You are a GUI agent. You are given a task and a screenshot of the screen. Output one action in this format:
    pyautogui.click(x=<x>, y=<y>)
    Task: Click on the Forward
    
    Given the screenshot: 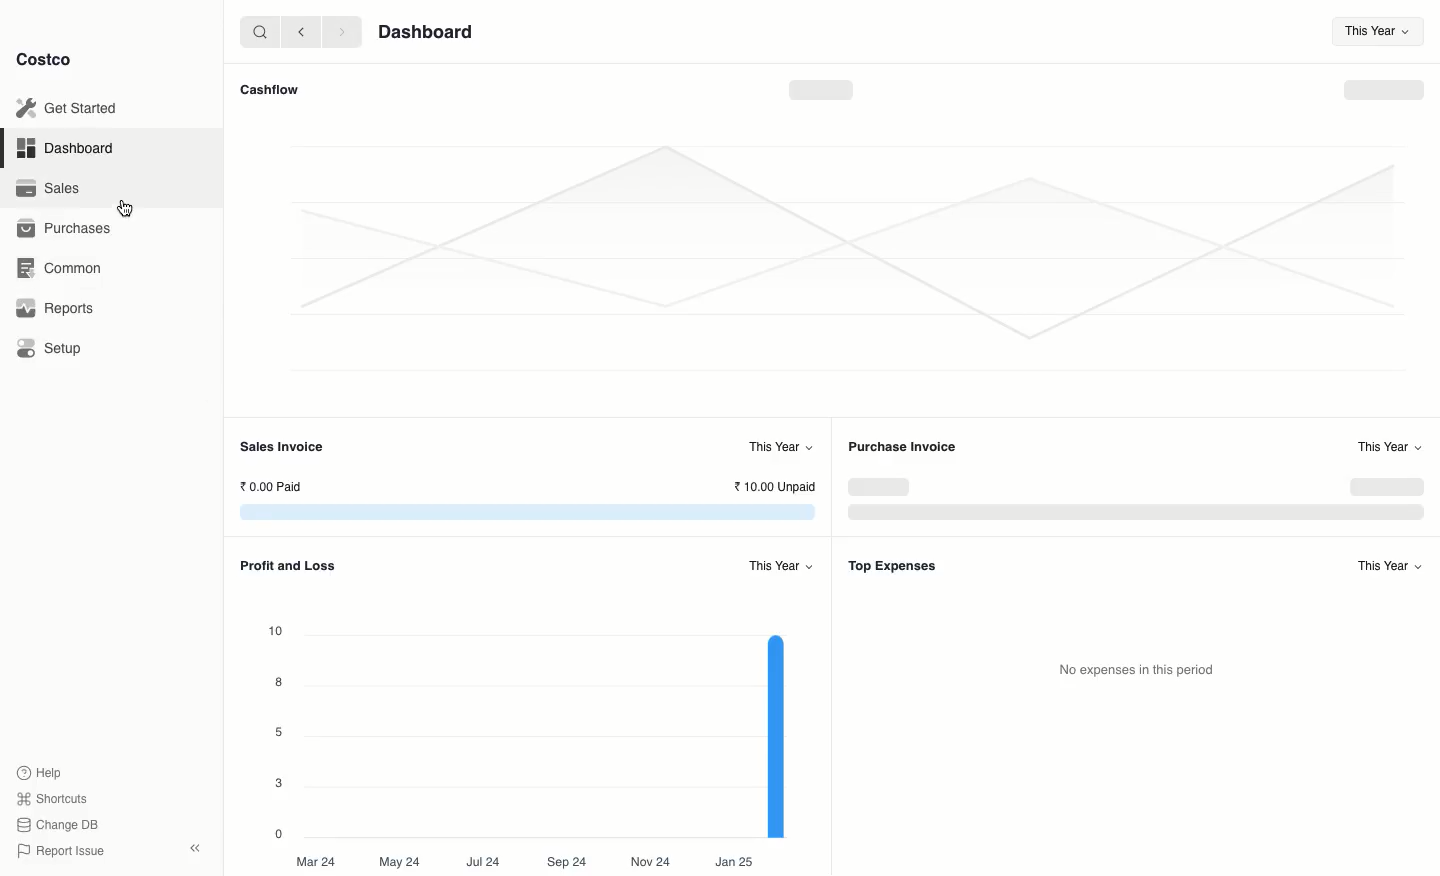 What is the action you would take?
    pyautogui.click(x=343, y=32)
    